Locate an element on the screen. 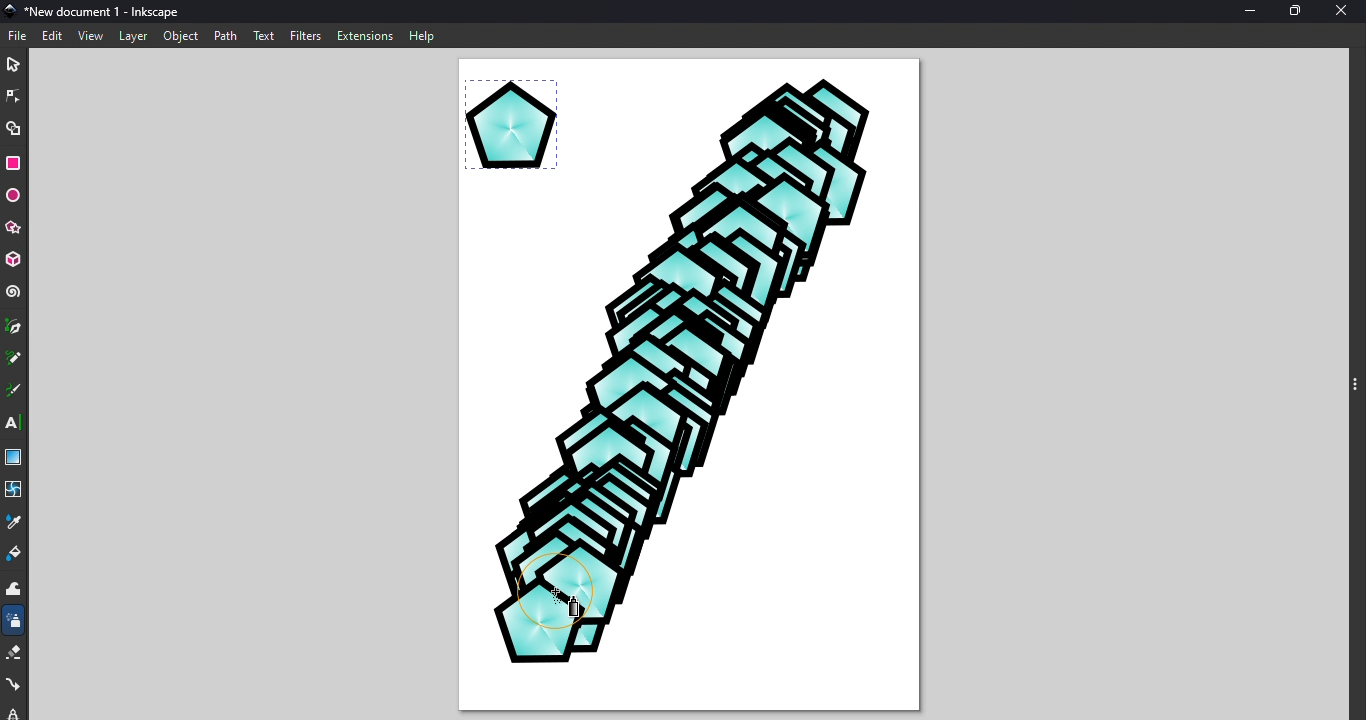 Image resolution: width=1366 pixels, height=720 pixels. Mesh tool is located at coordinates (15, 488).